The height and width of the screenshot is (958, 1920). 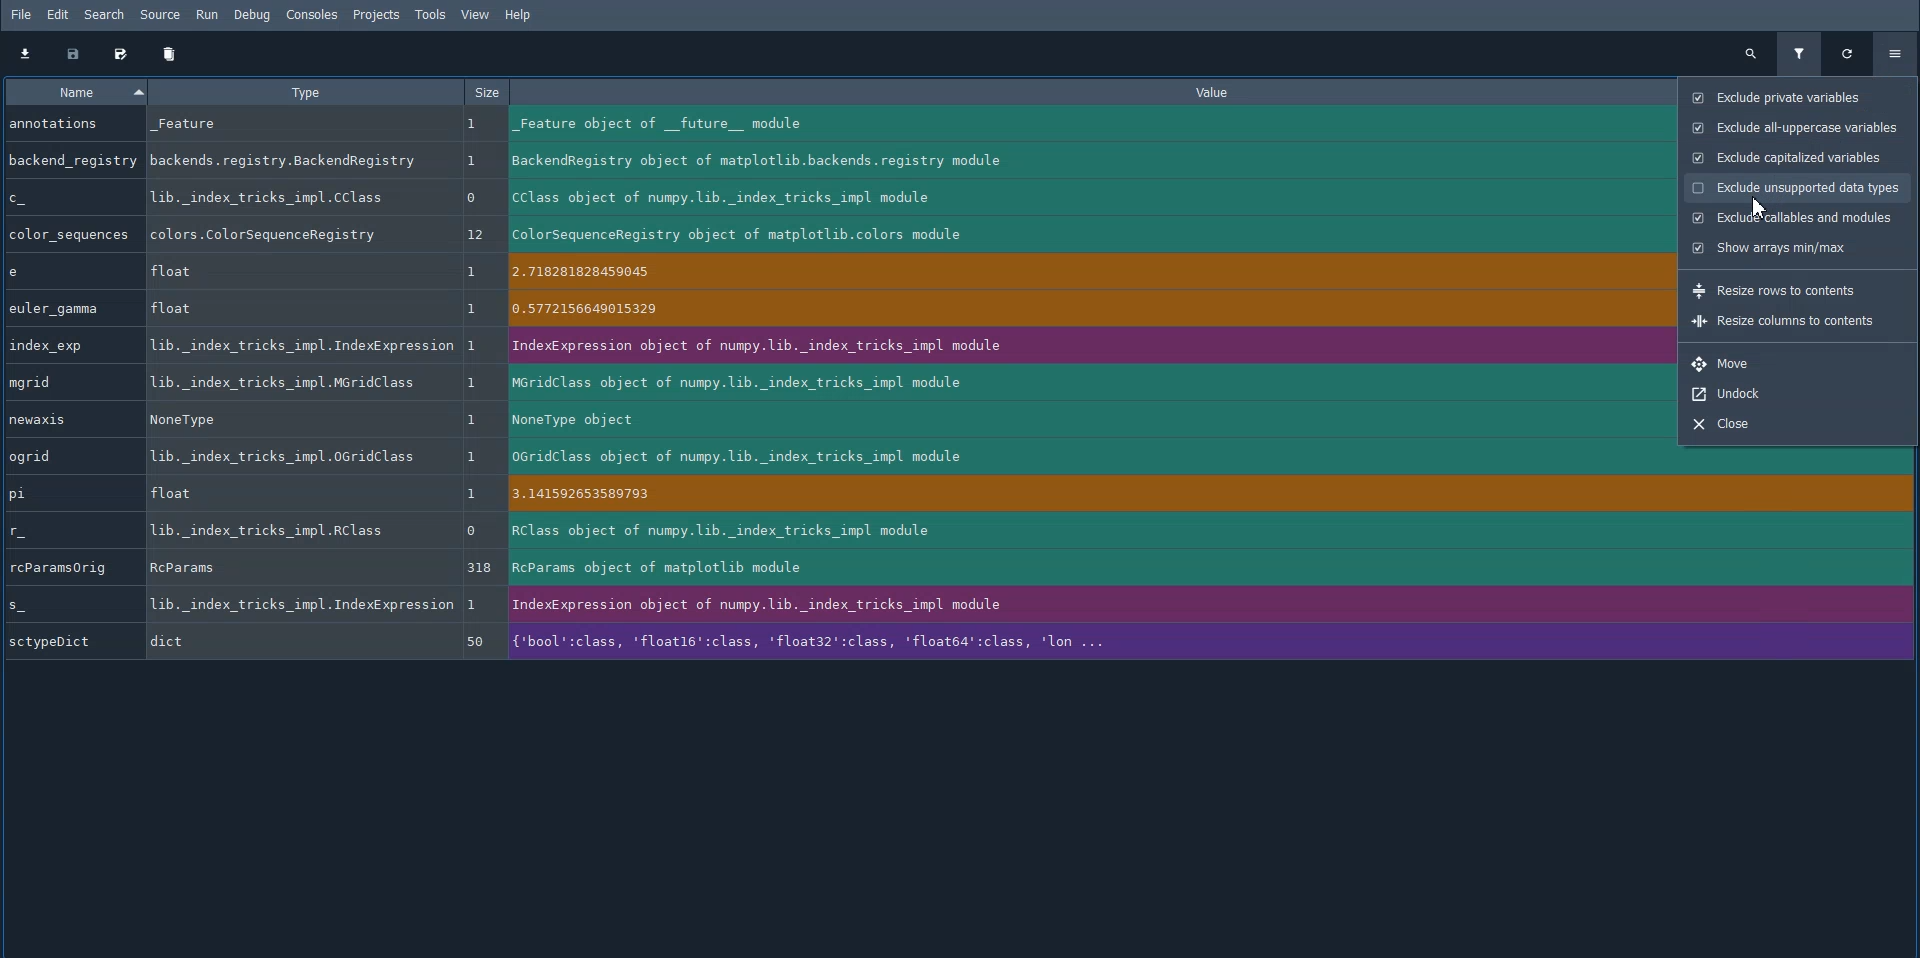 What do you see at coordinates (1079, 311) in the screenshot?
I see `10.5772156649015329` at bounding box center [1079, 311].